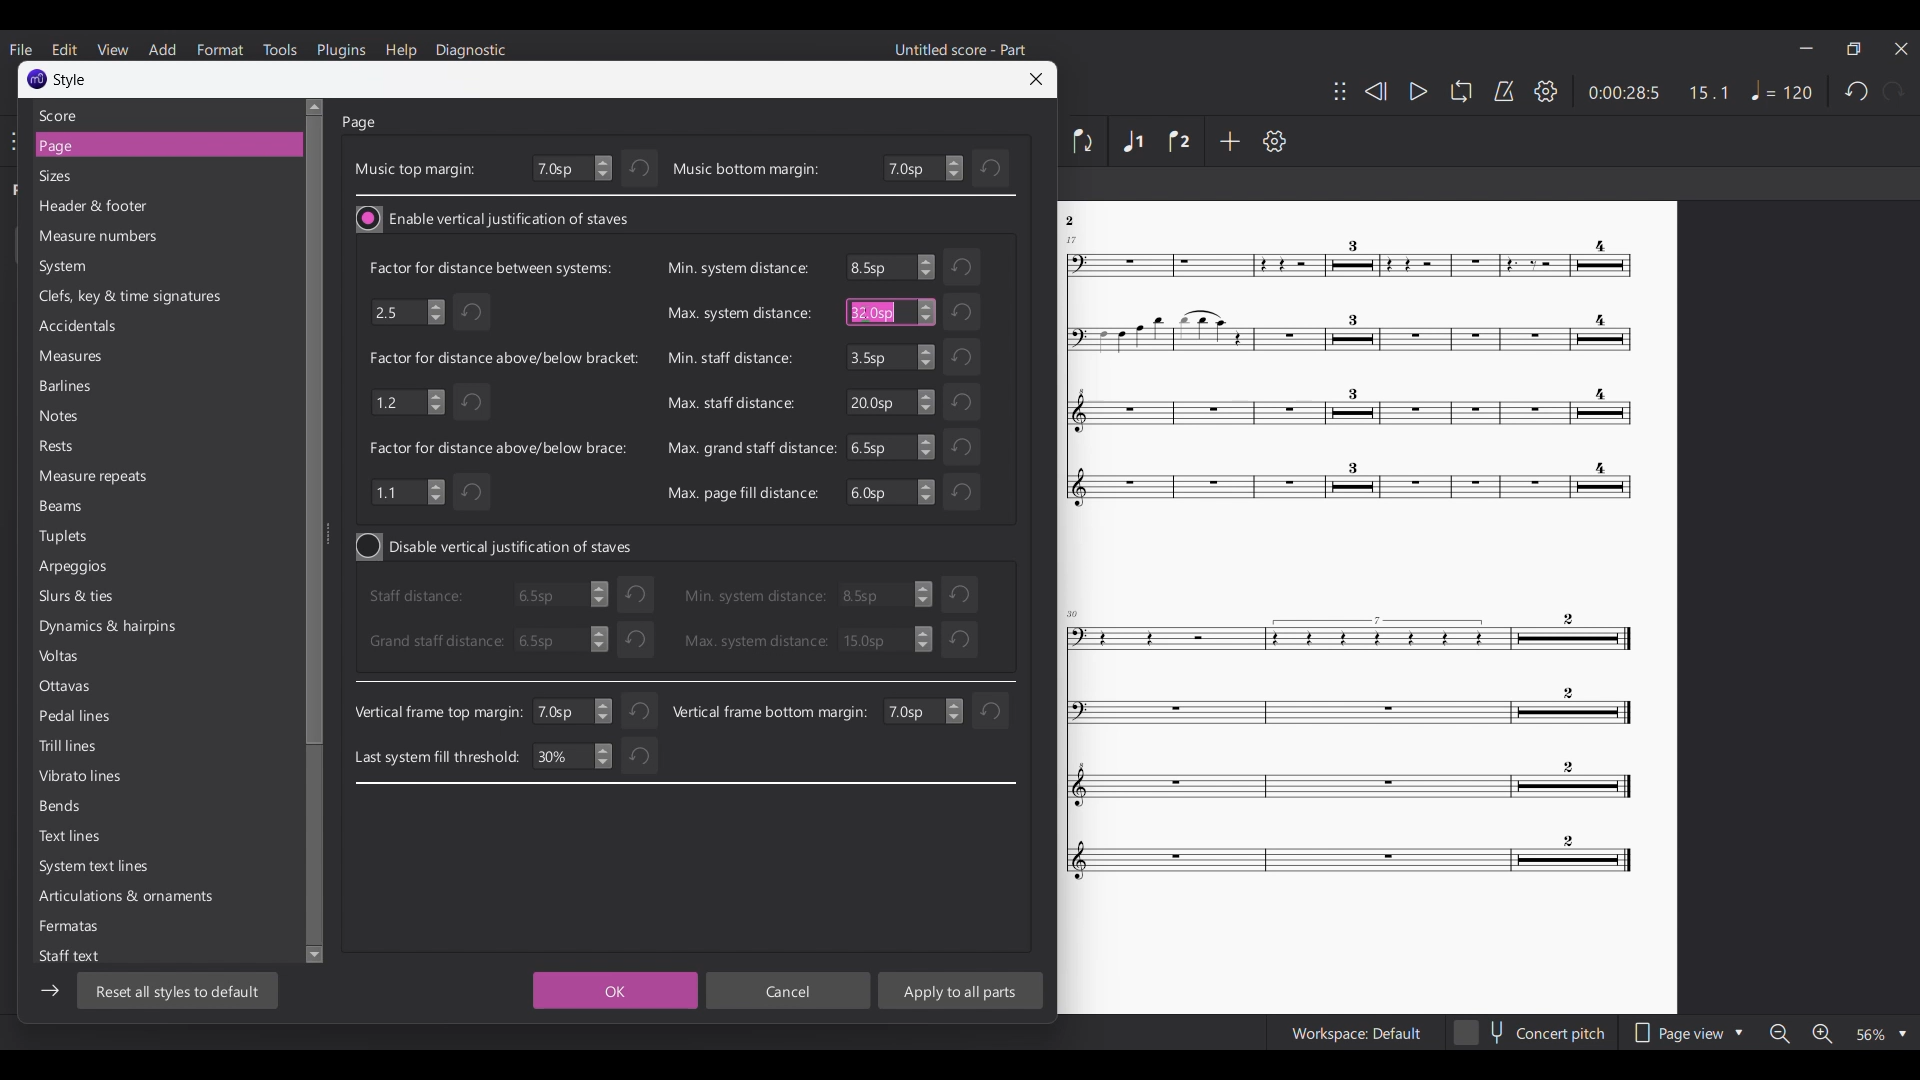 This screenshot has width=1920, height=1080. Describe the element at coordinates (98, 387) in the screenshot. I see `Barlines` at that location.